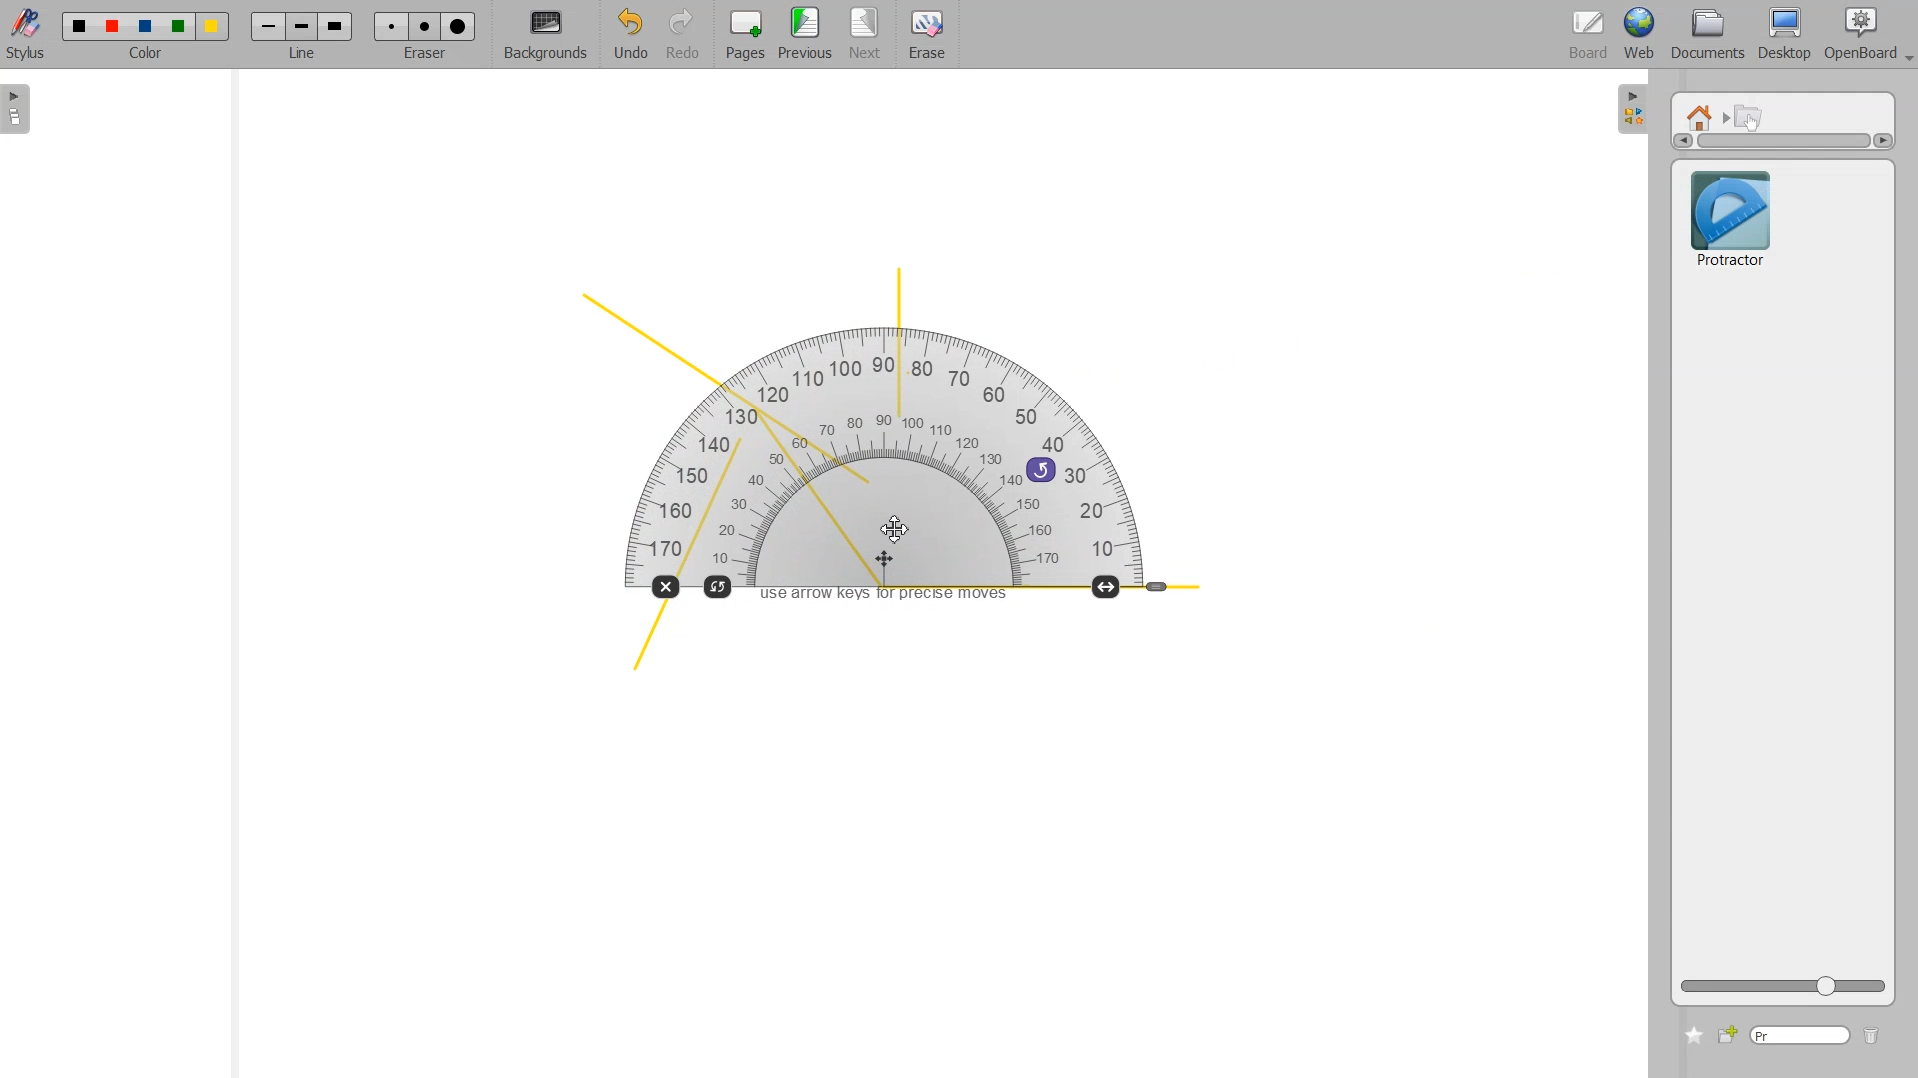  I want to click on Erase, so click(424, 26).